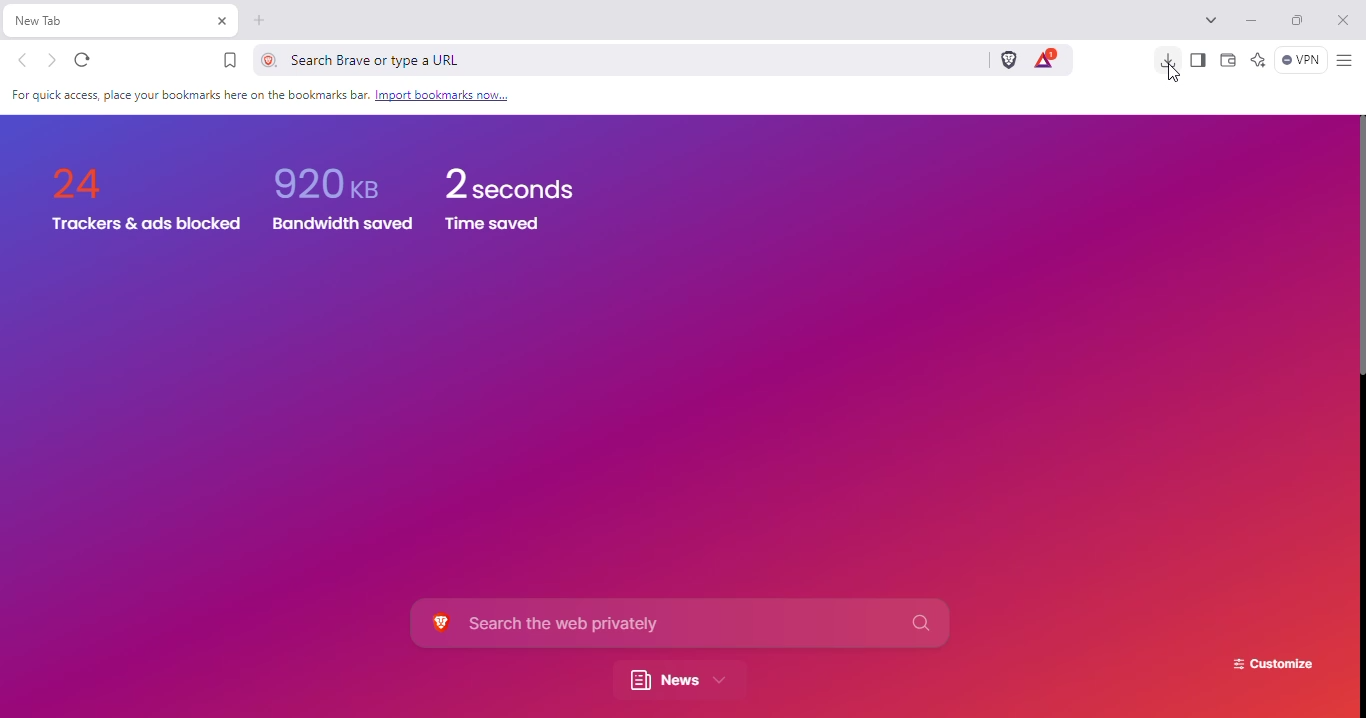 The height and width of the screenshot is (718, 1366). I want to click on Time saved, so click(495, 226).